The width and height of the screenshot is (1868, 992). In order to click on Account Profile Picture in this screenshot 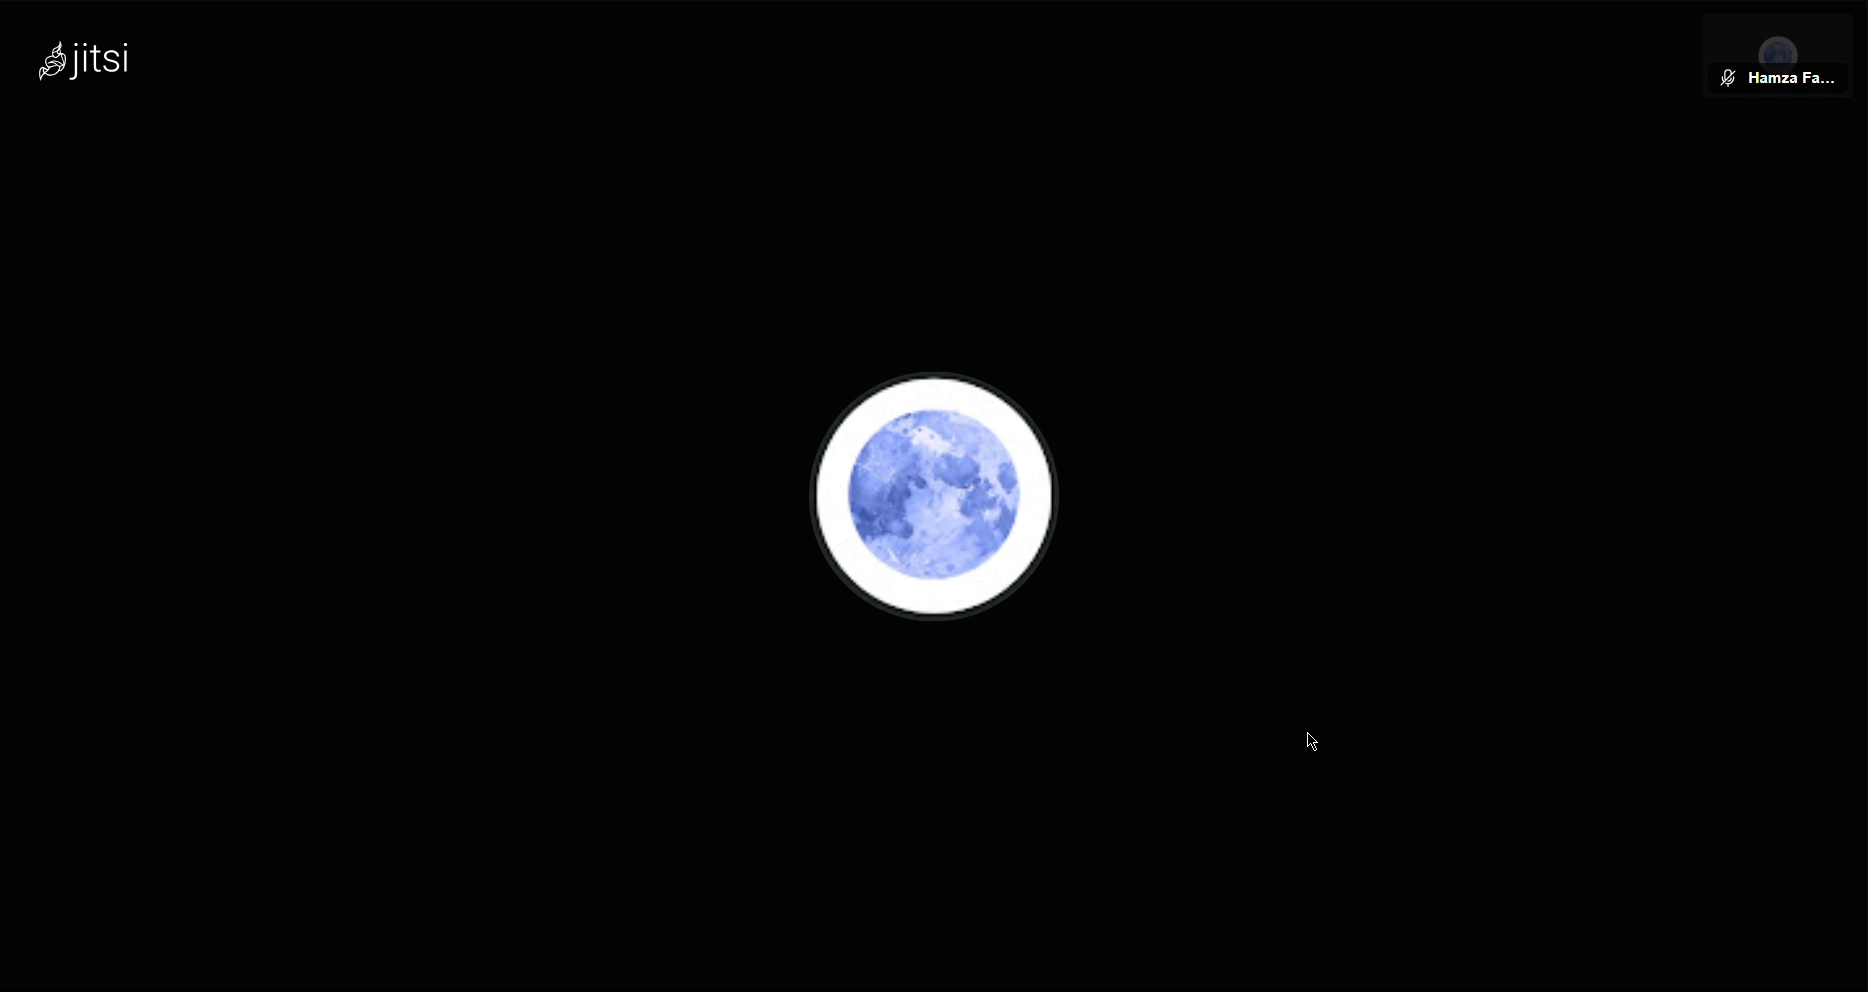, I will do `click(916, 493)`.